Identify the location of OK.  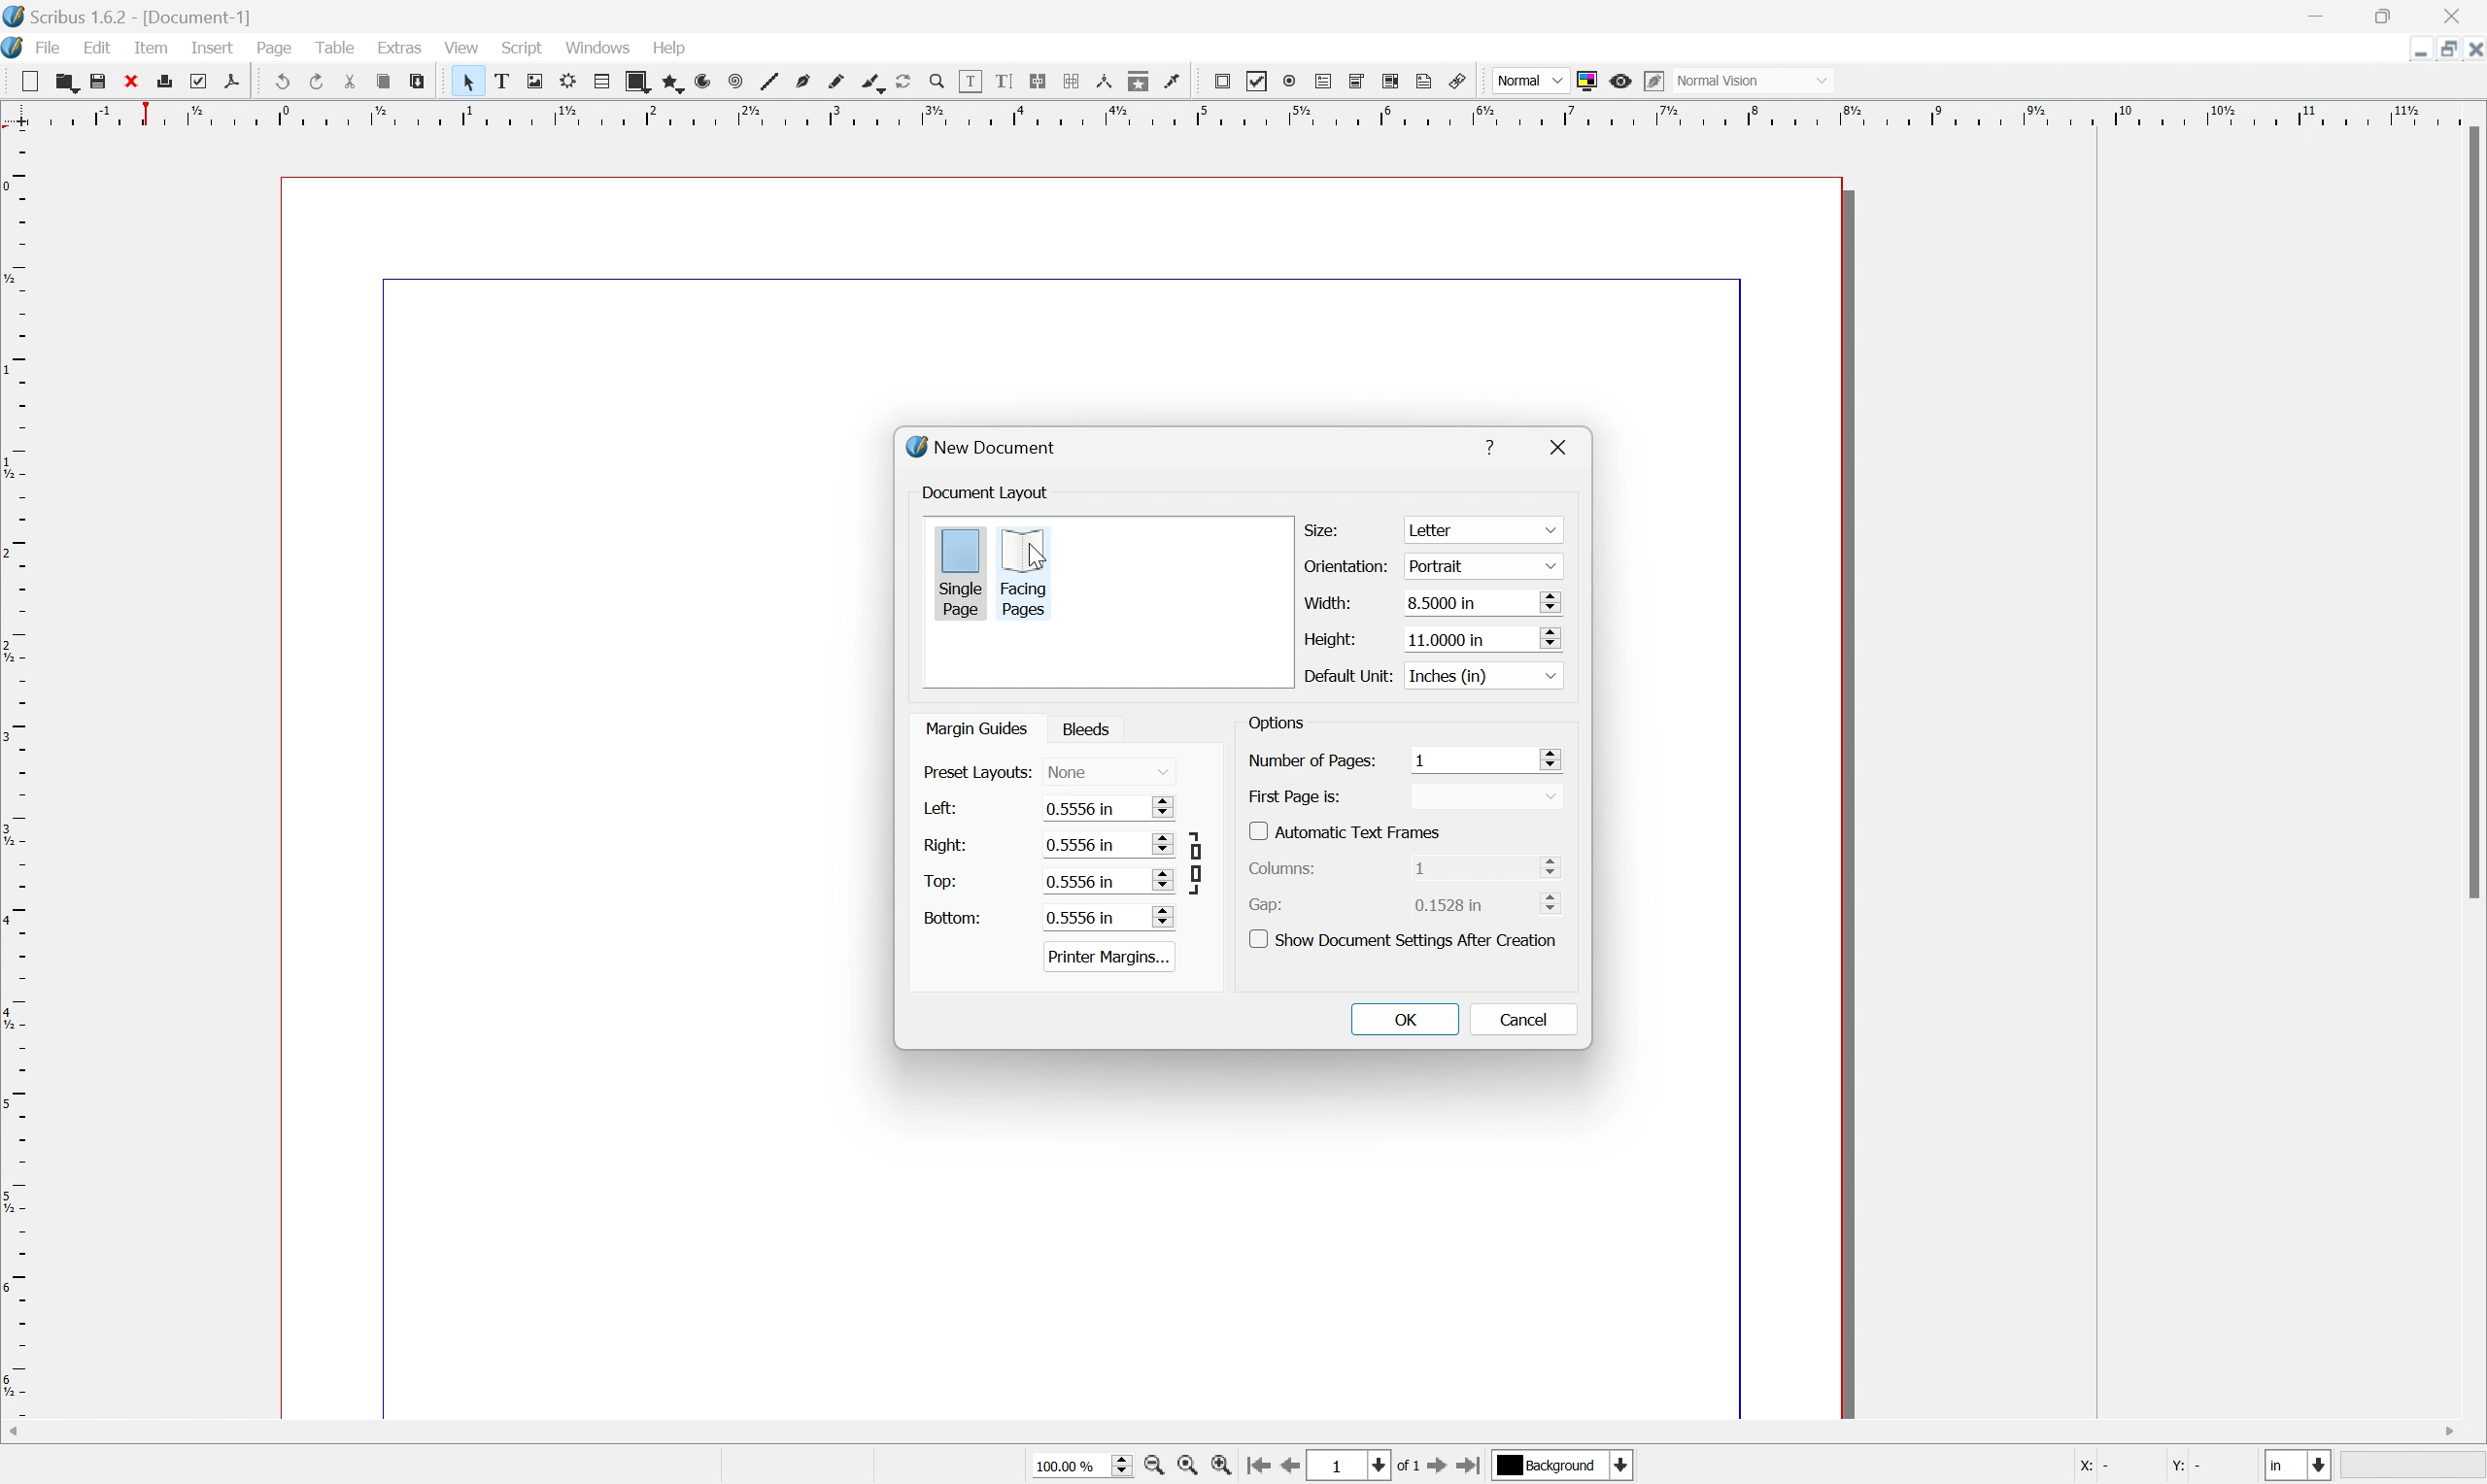
(1406, 1019).